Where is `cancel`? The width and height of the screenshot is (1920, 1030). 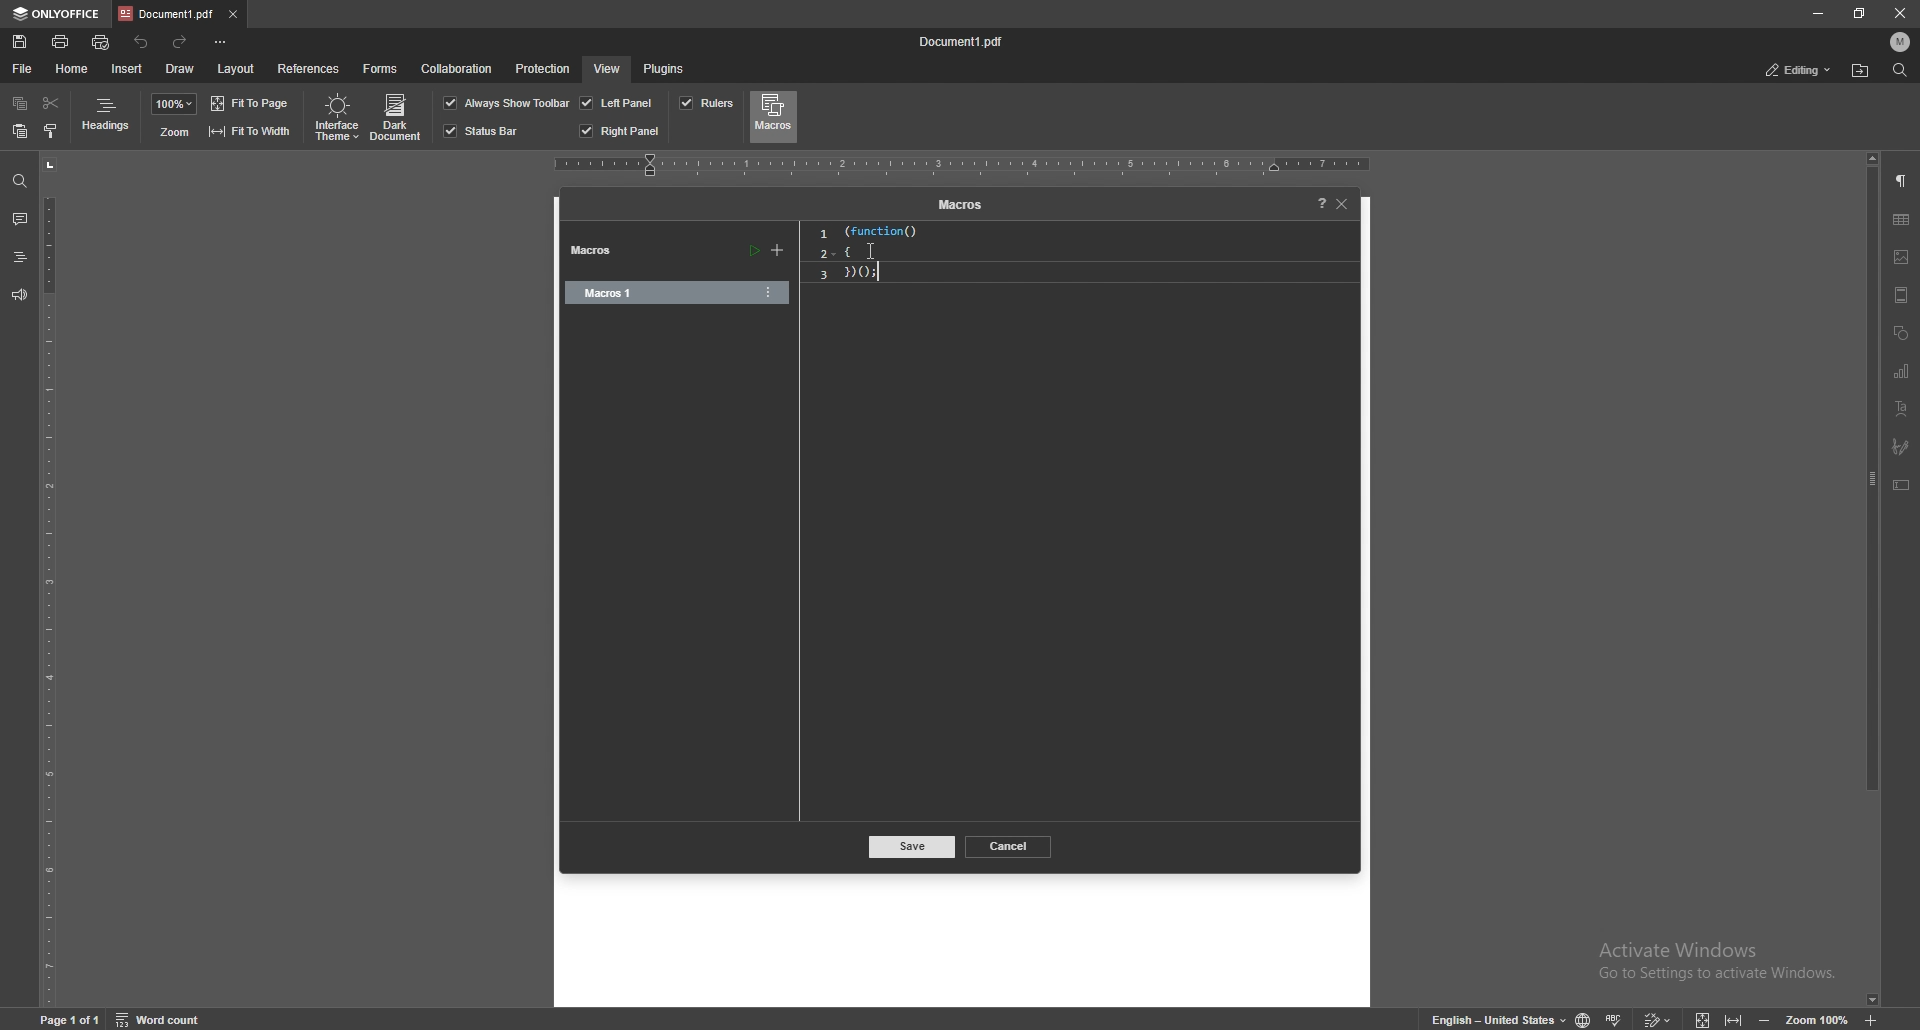 cancel is located at coordinates (1010, 845).